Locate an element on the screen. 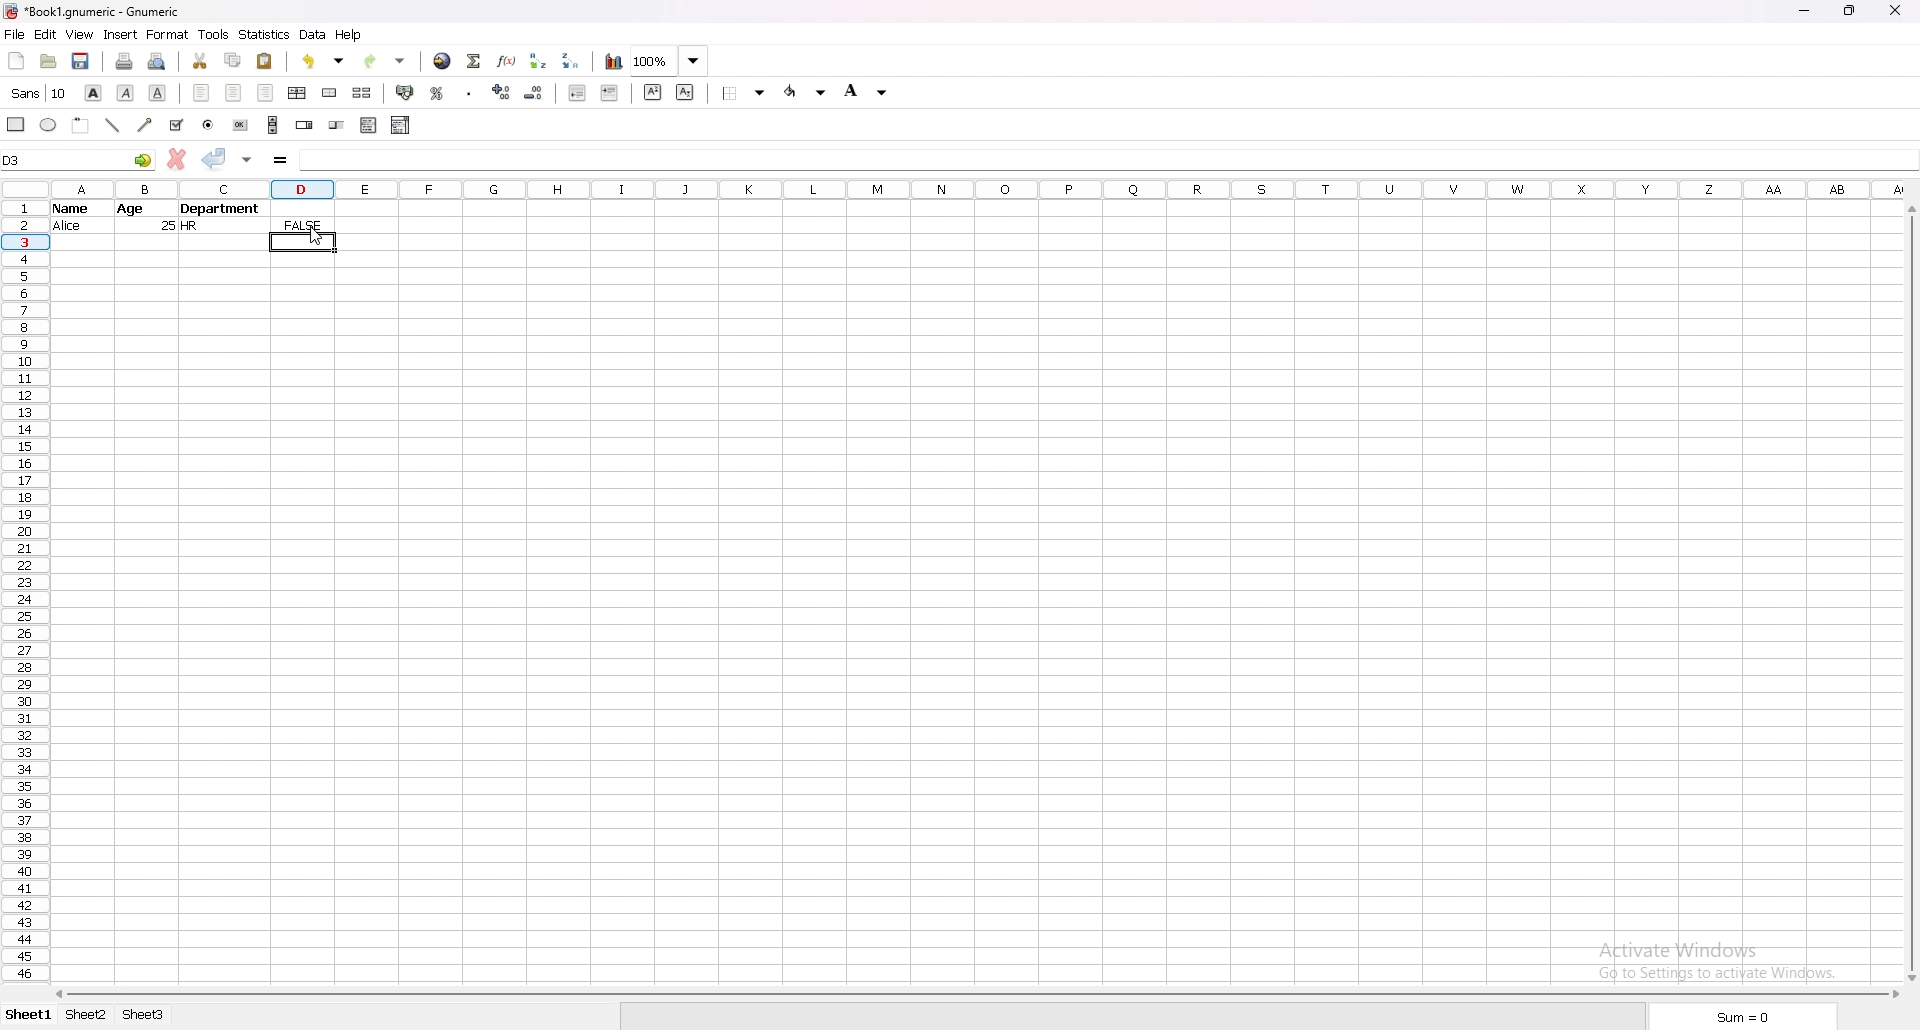  percentage is located at coordinates (435, 93).